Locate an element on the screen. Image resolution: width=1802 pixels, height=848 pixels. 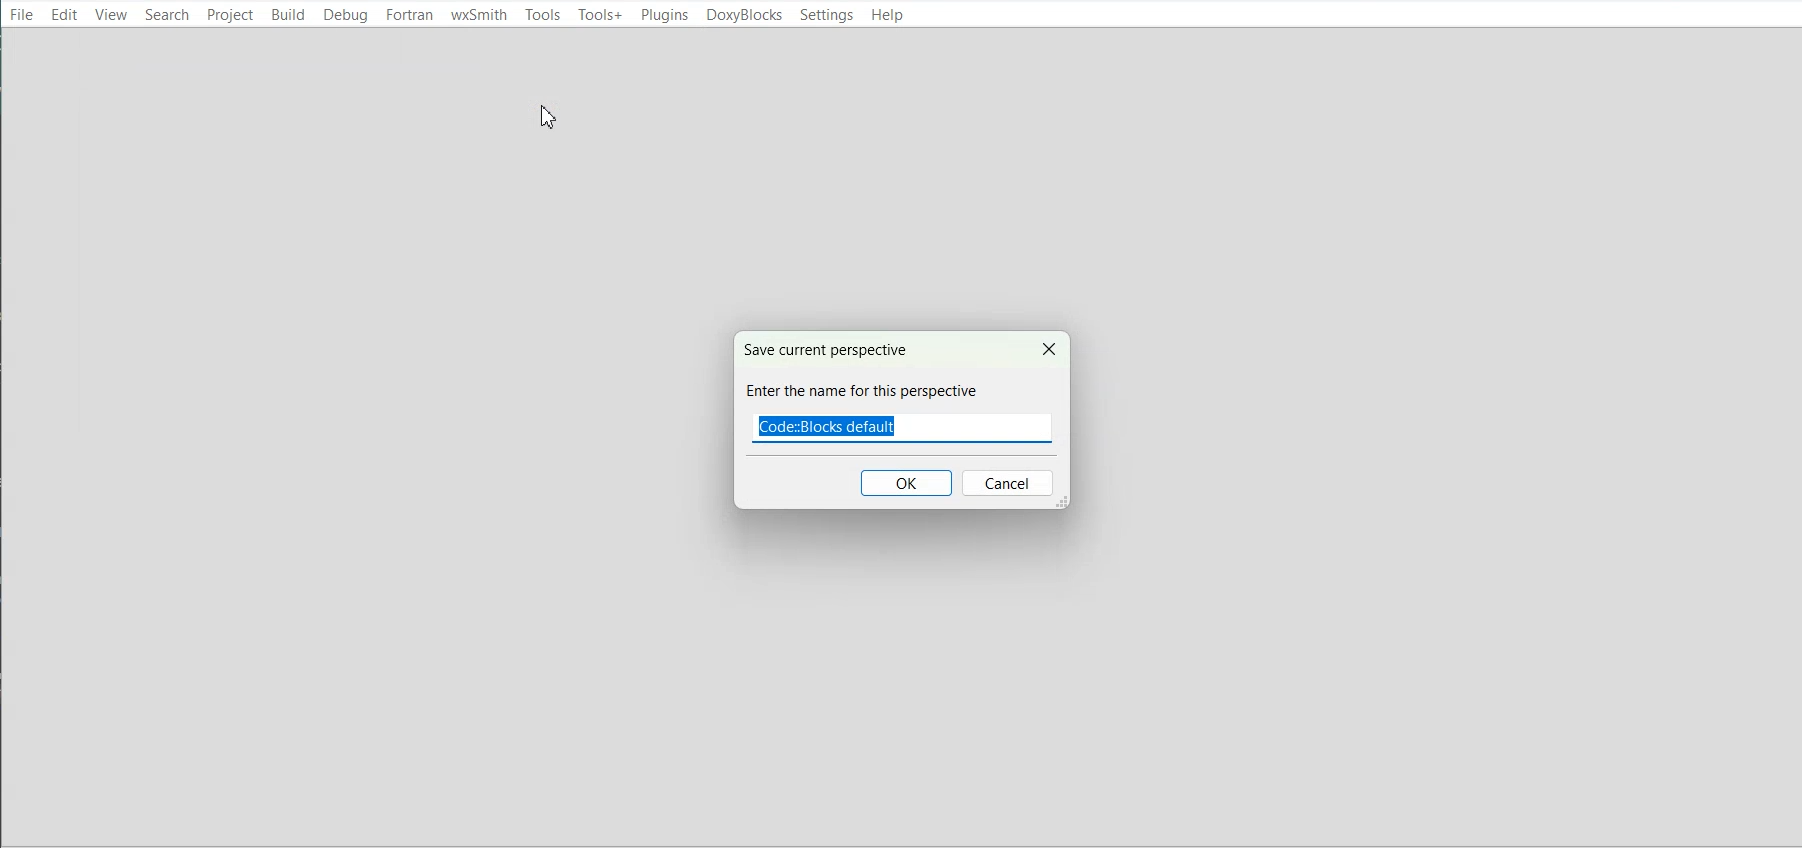
Text is located at coordinates (866, 372).